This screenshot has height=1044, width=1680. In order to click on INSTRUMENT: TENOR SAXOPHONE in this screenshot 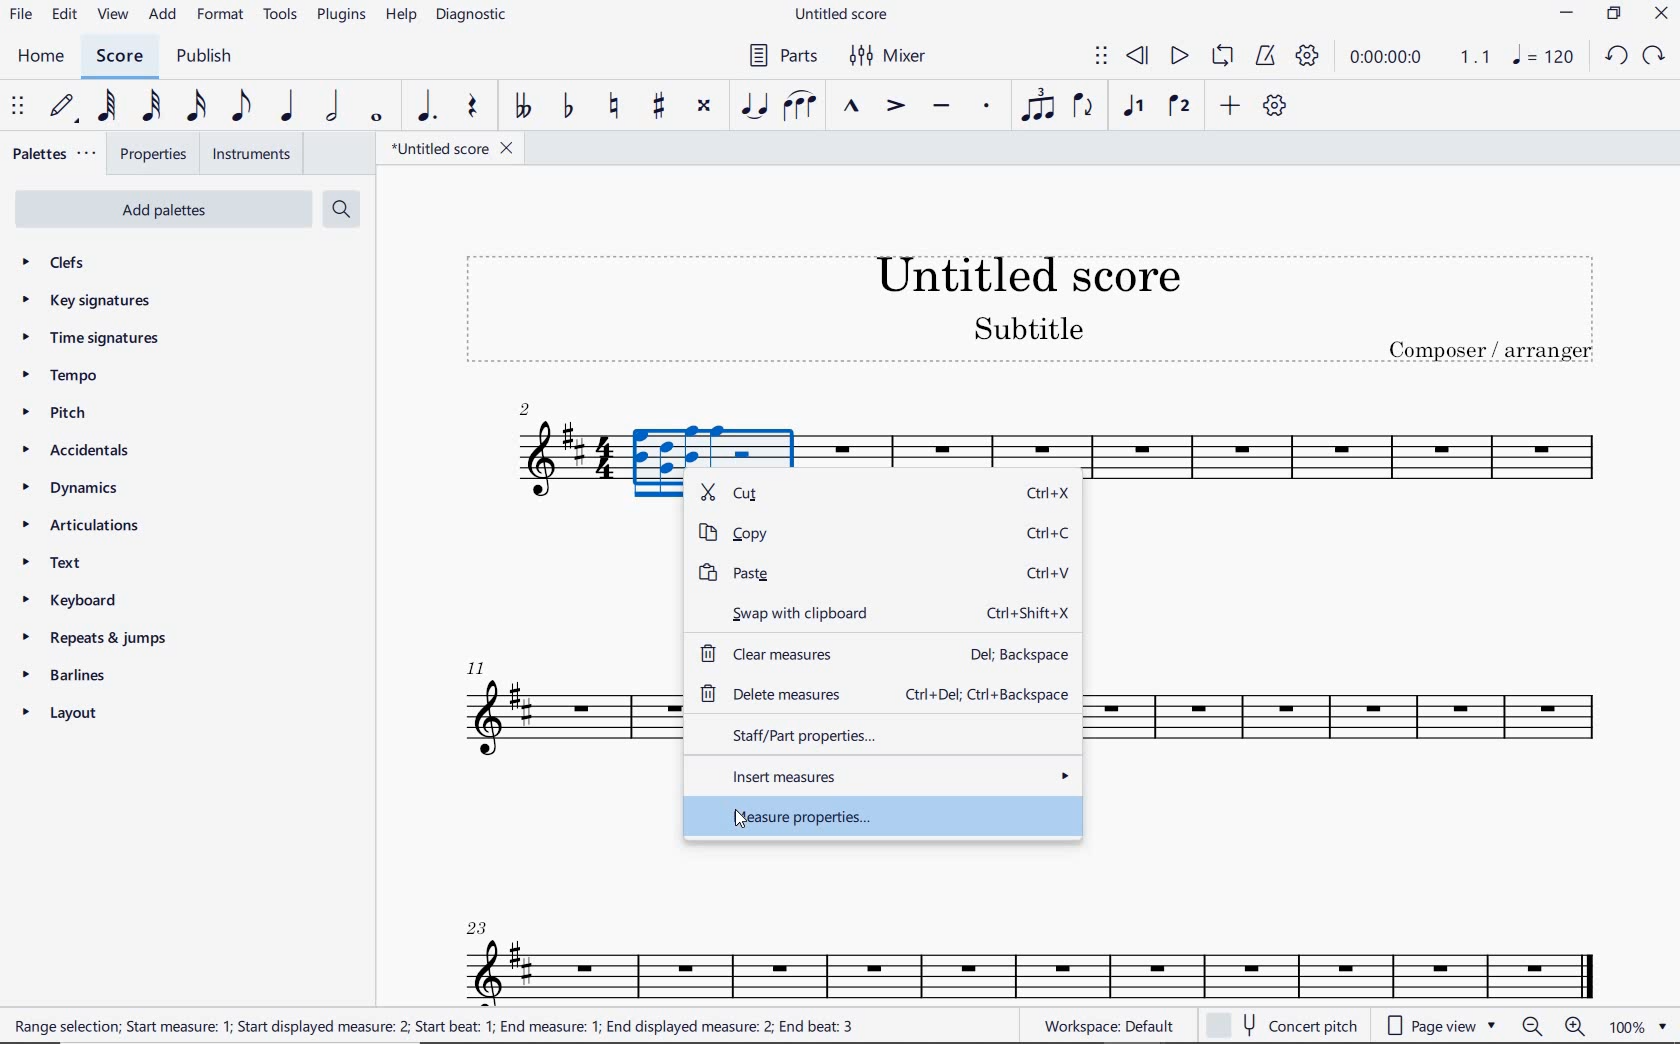, I will do `click(556, 709)`.